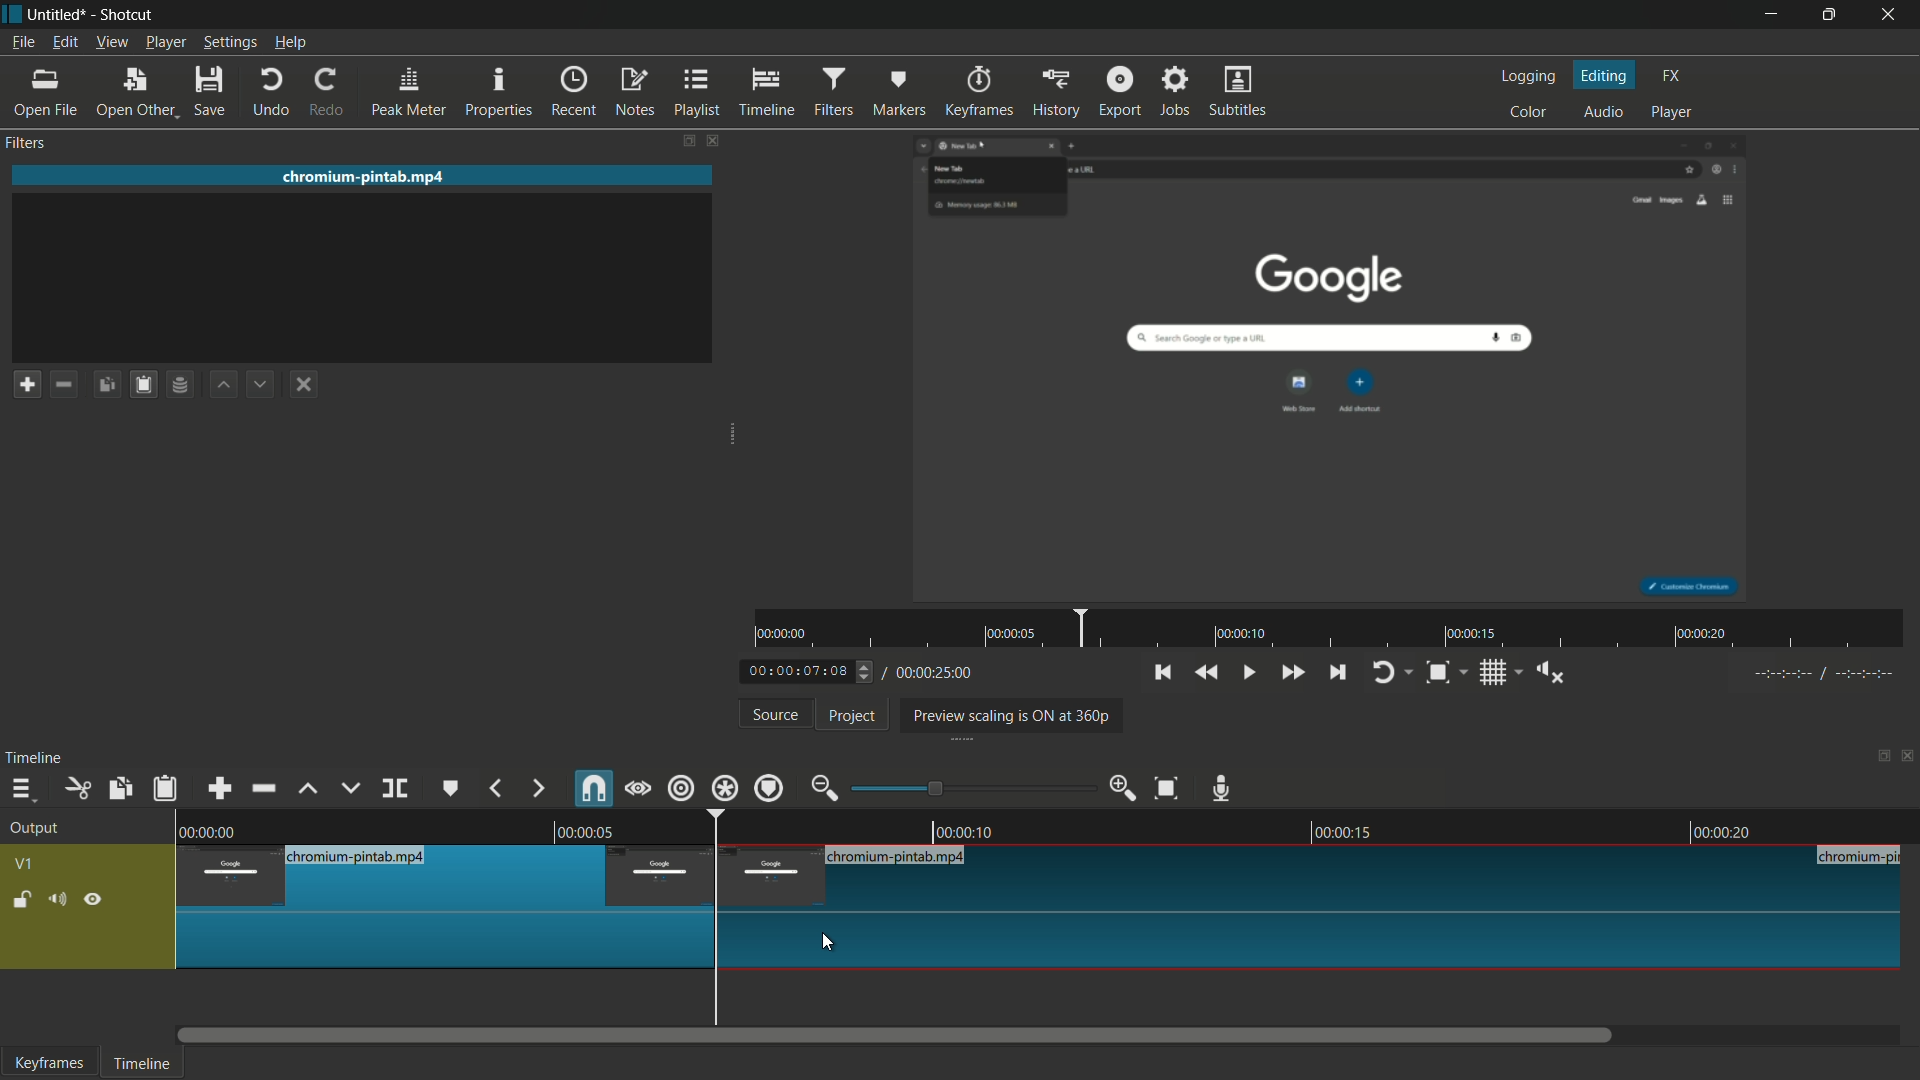 The height and width of the screenshot is (1080, 1920). What do you see at coordinates (49, 1062) in the screenshot?
I see `keyframes` at bounding box center [49, 1062].